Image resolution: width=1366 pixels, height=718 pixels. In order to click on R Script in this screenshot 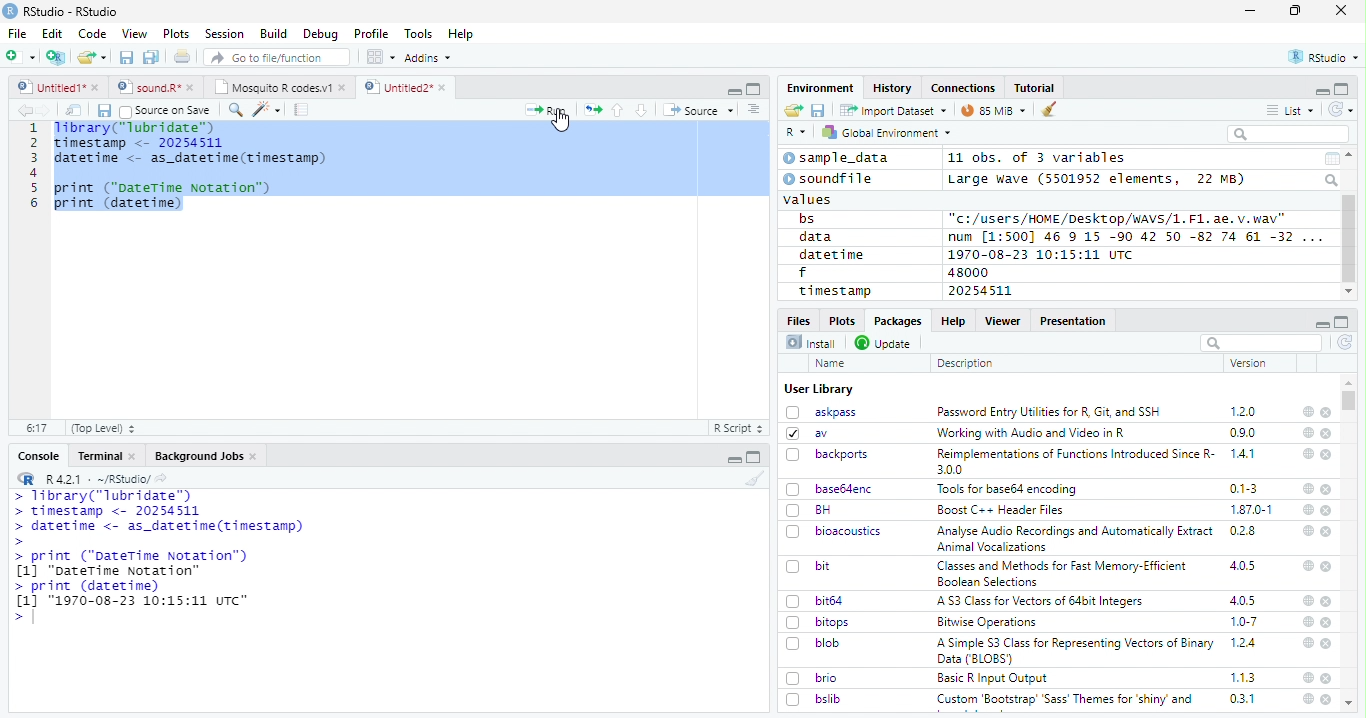, I will do `click(737, 429)`.